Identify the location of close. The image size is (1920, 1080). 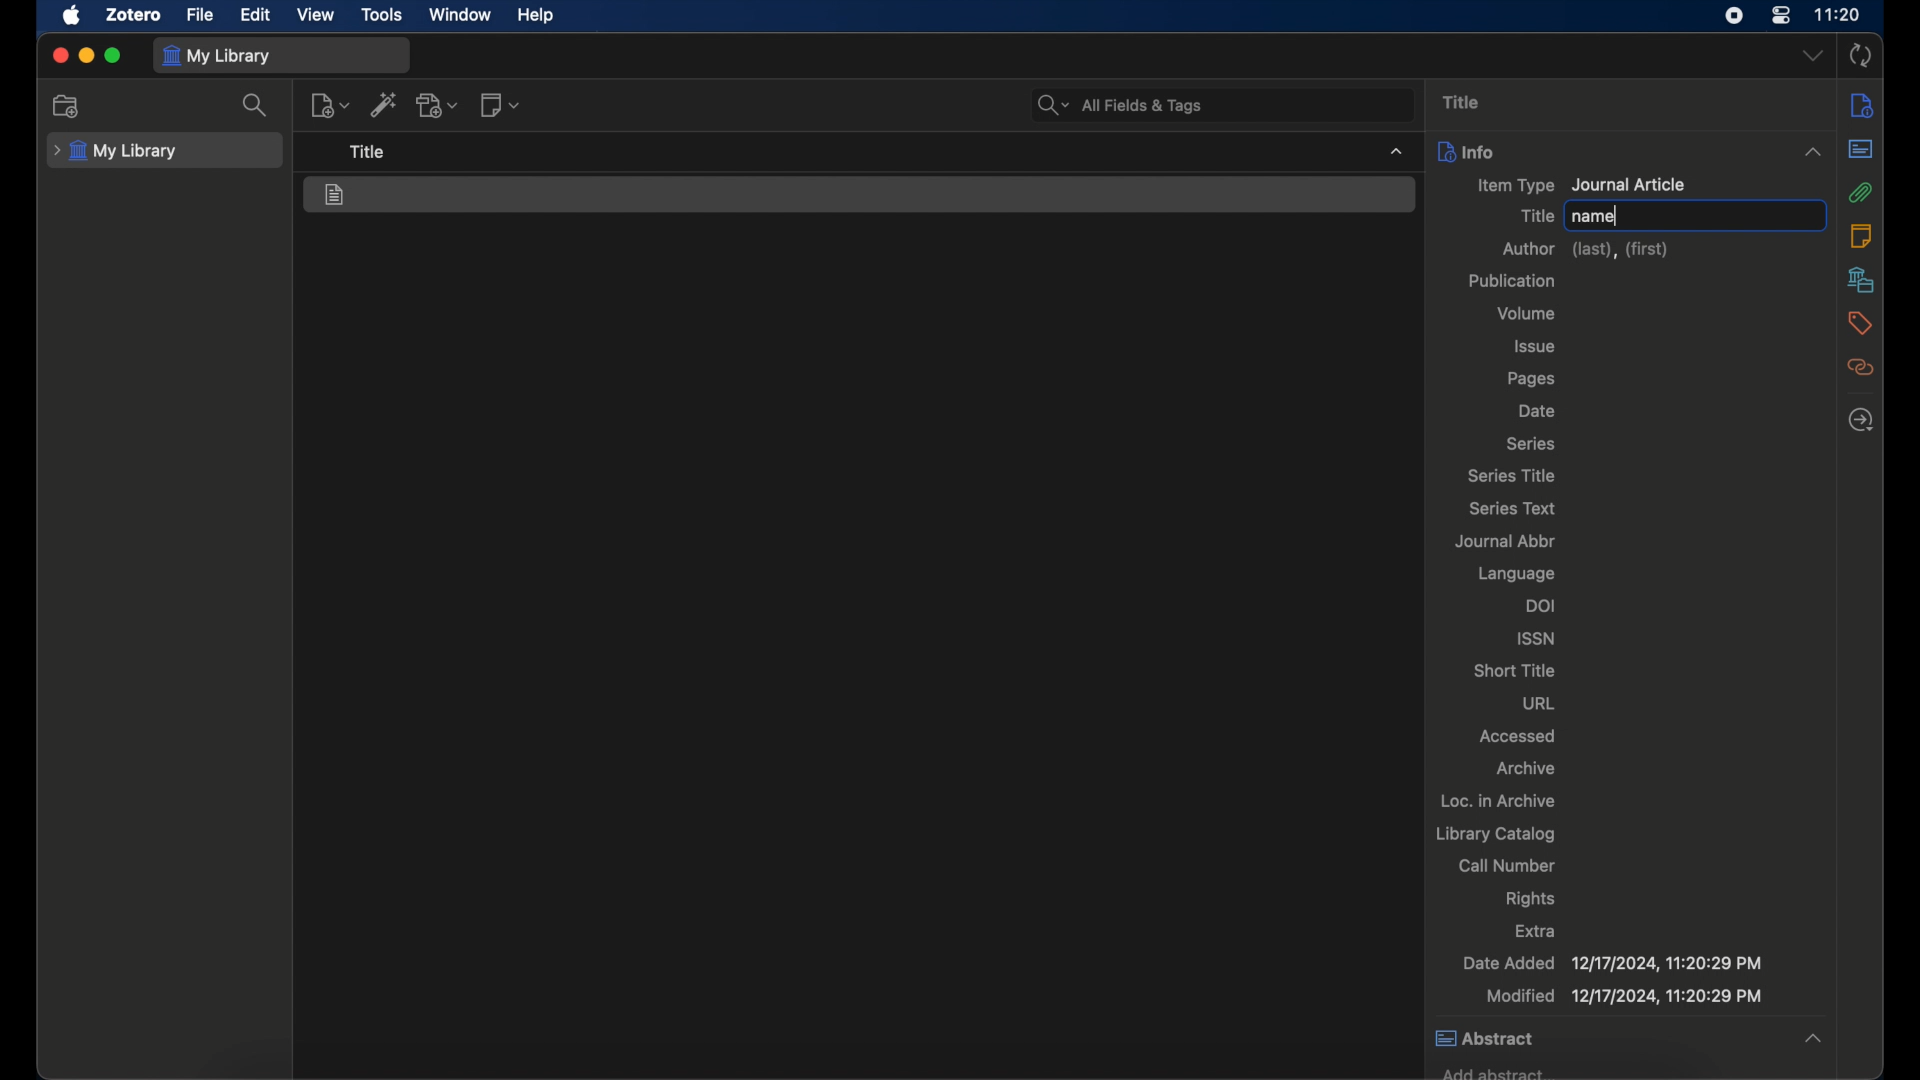
(59, 55).